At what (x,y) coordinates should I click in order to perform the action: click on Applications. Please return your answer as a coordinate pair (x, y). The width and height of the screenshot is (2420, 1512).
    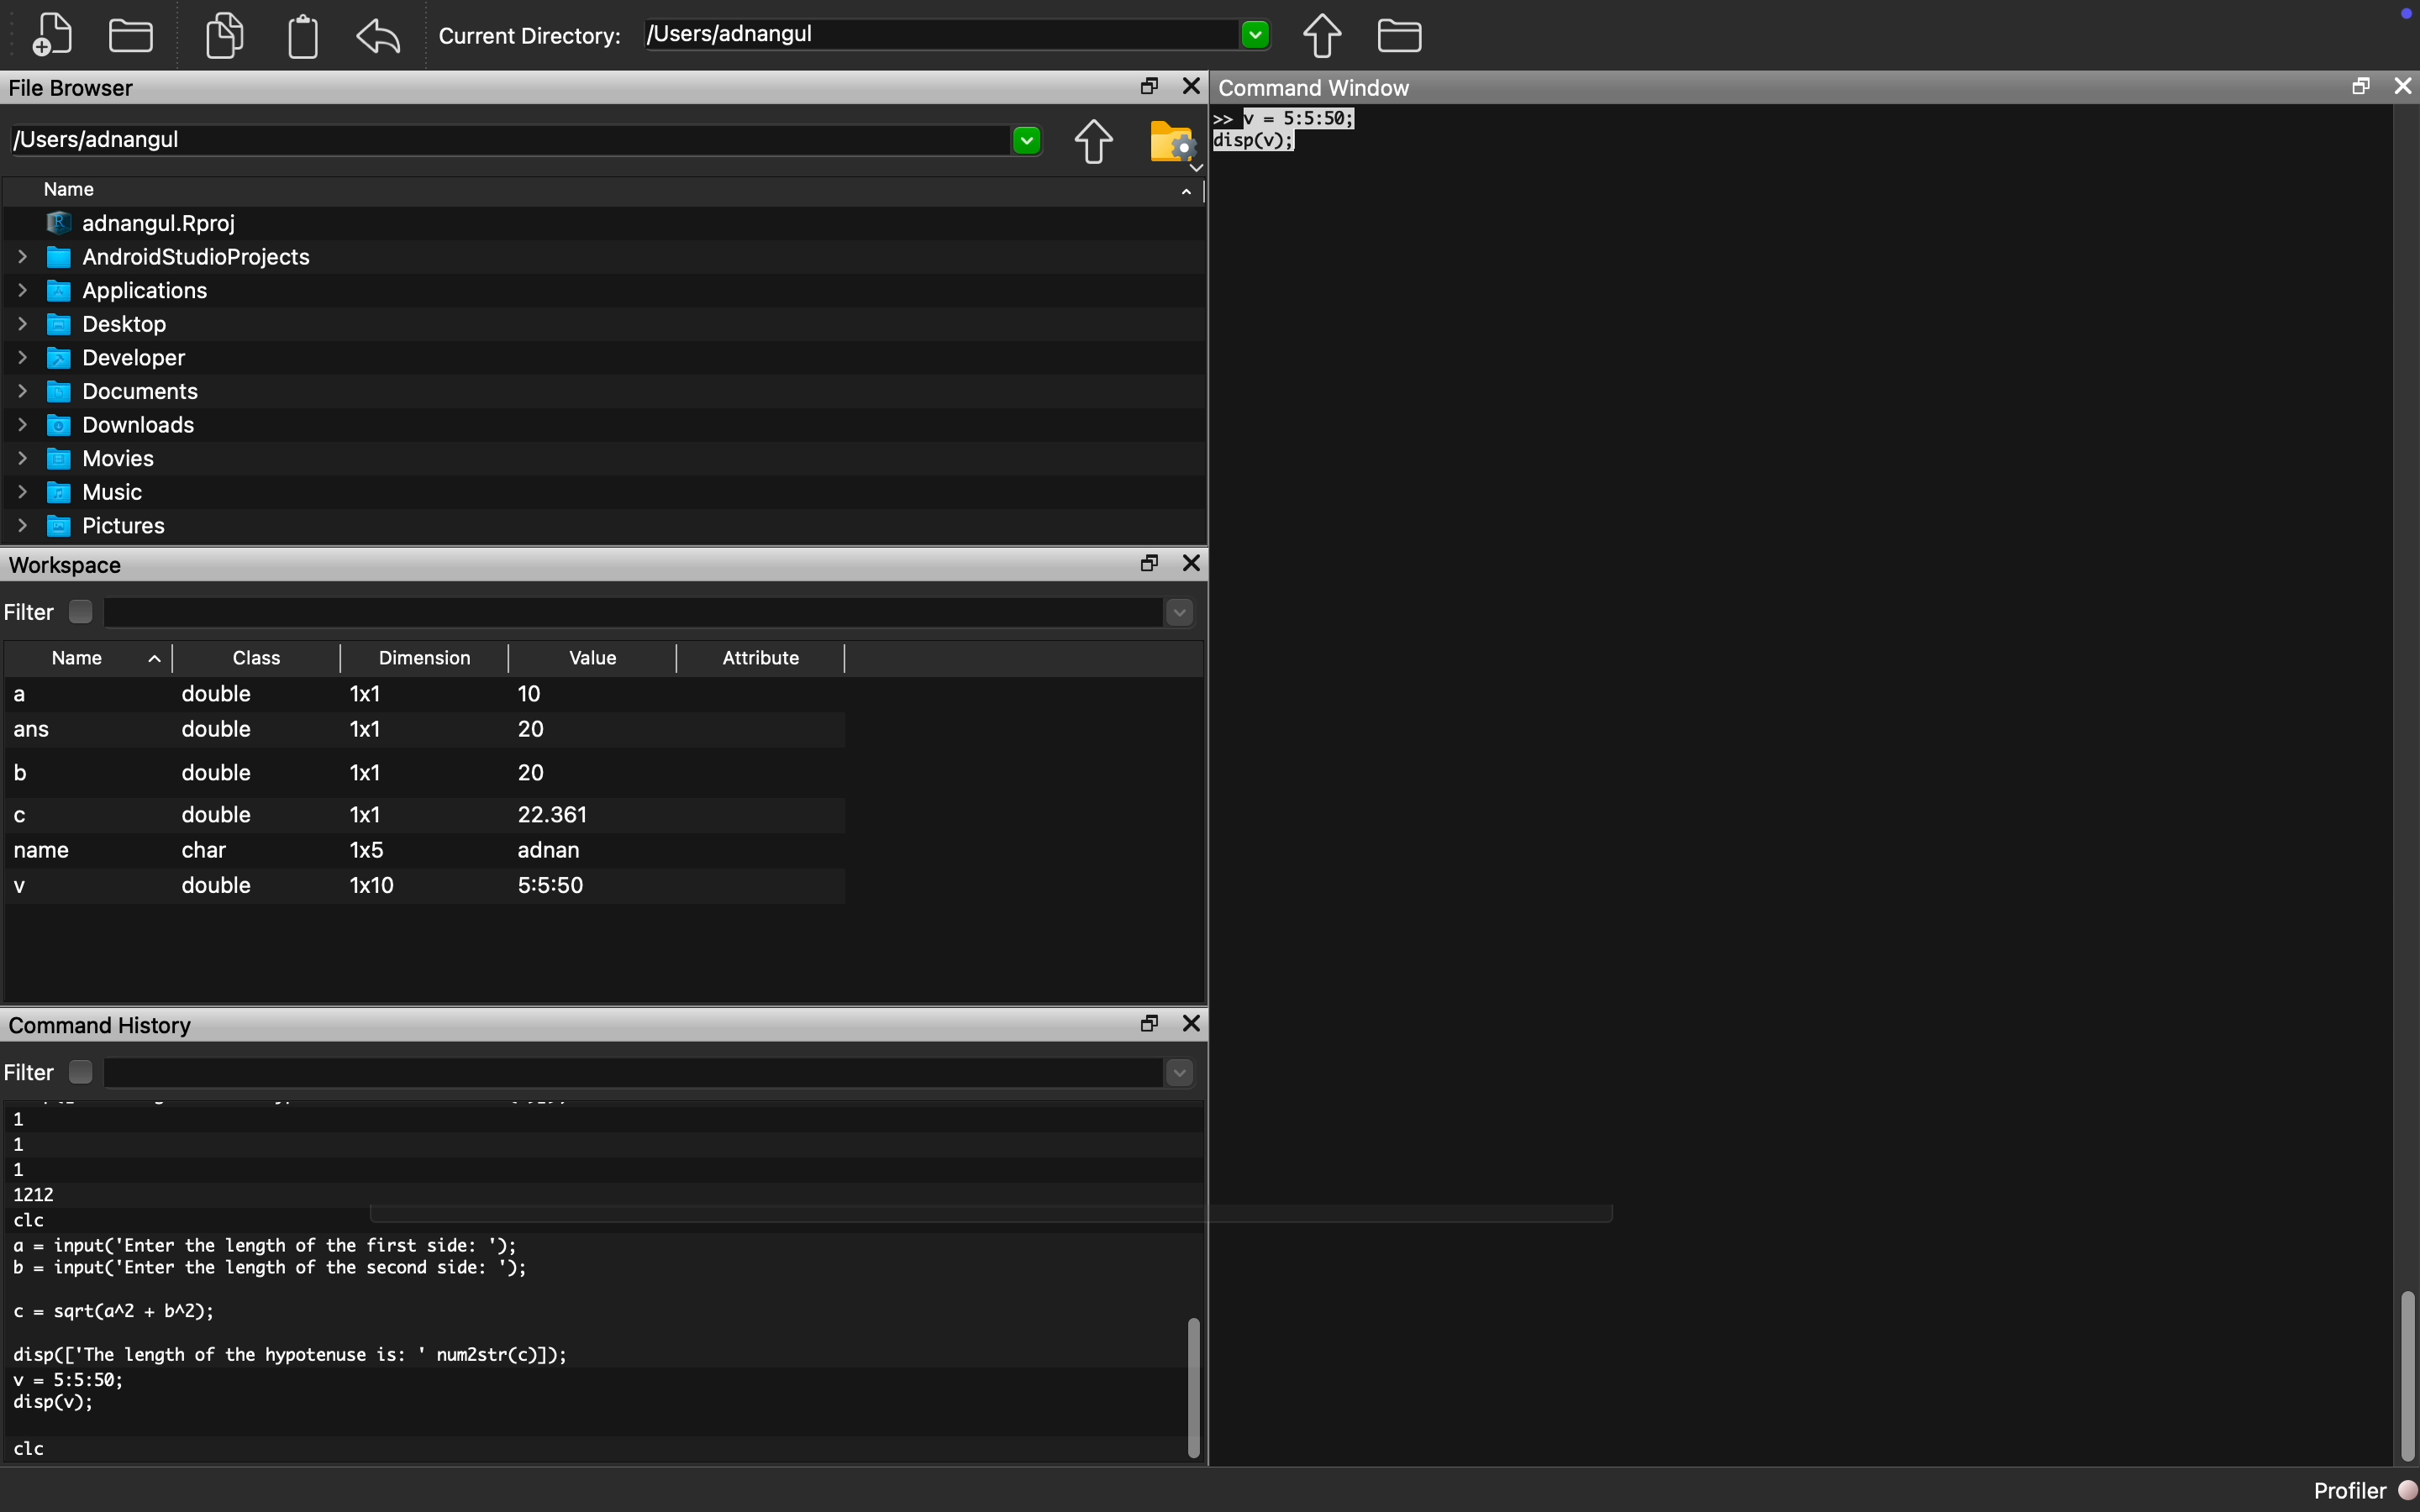
    Looking at the image, I should click on (114, 291).